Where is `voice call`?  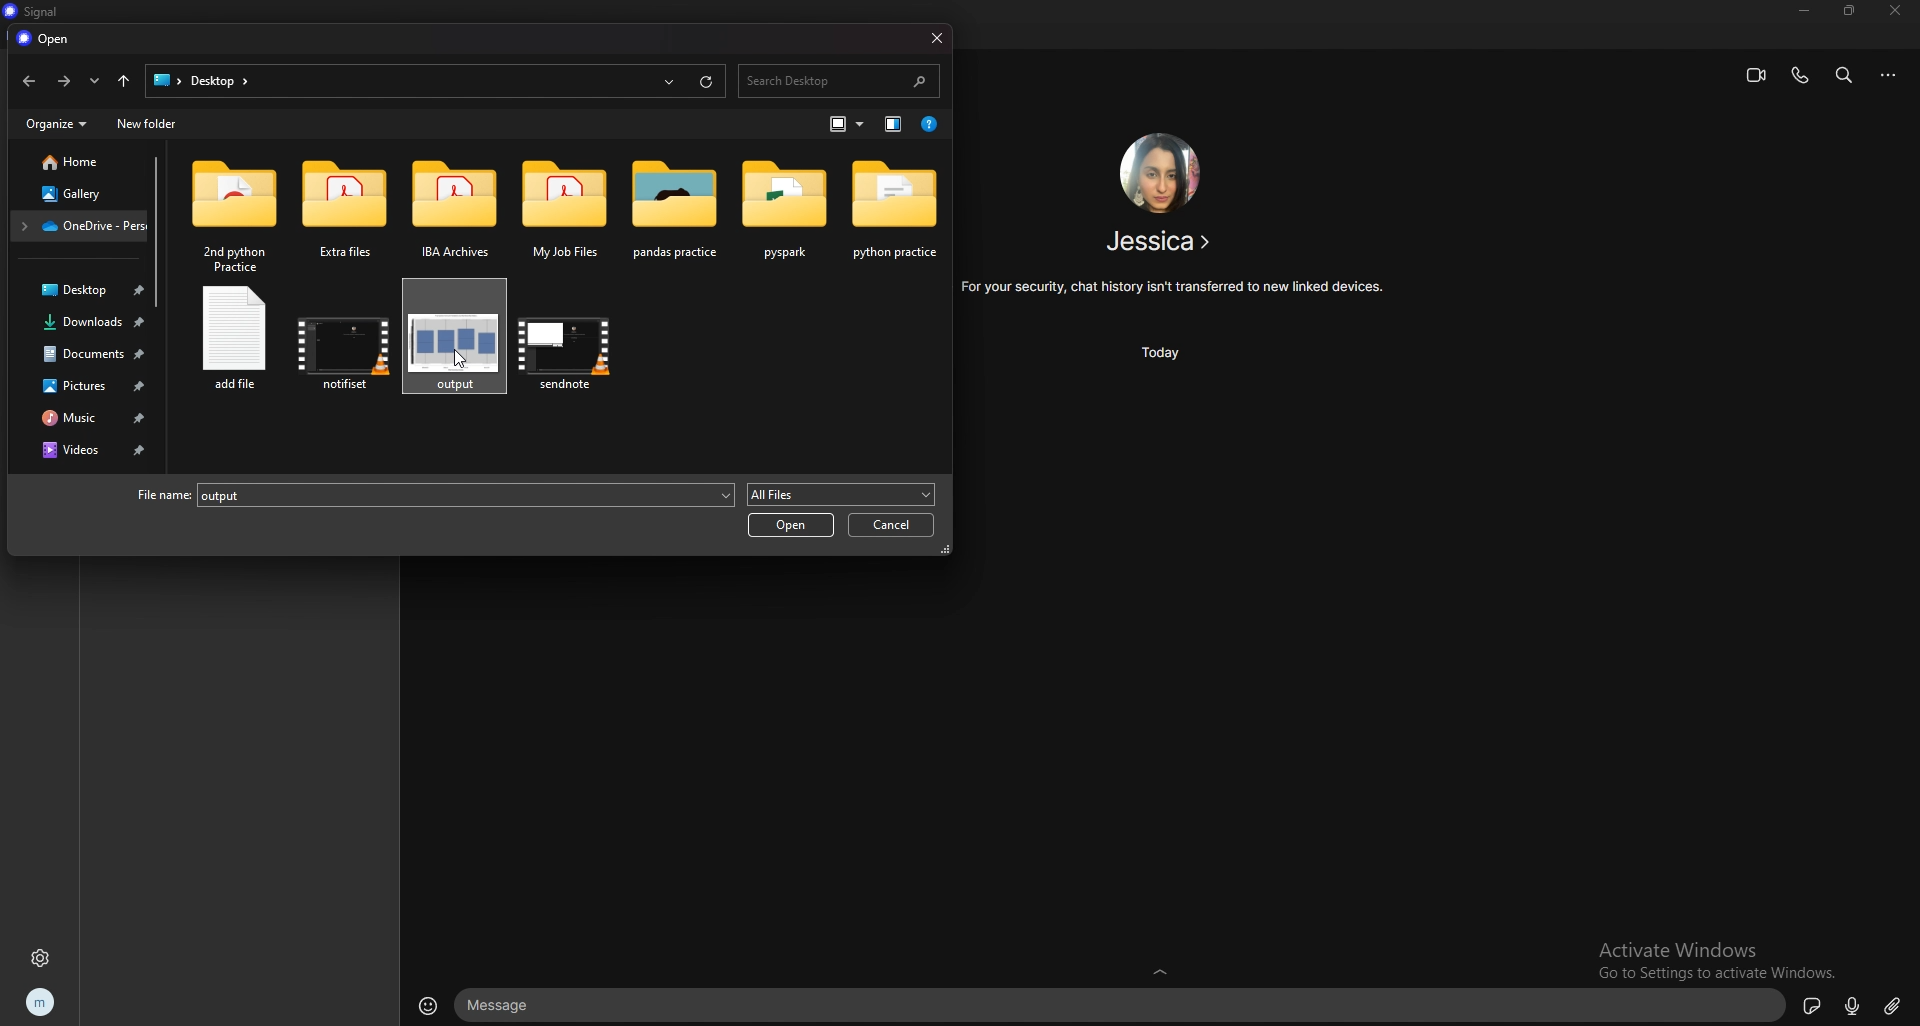
voice call is located at coordinates (1799, 76).